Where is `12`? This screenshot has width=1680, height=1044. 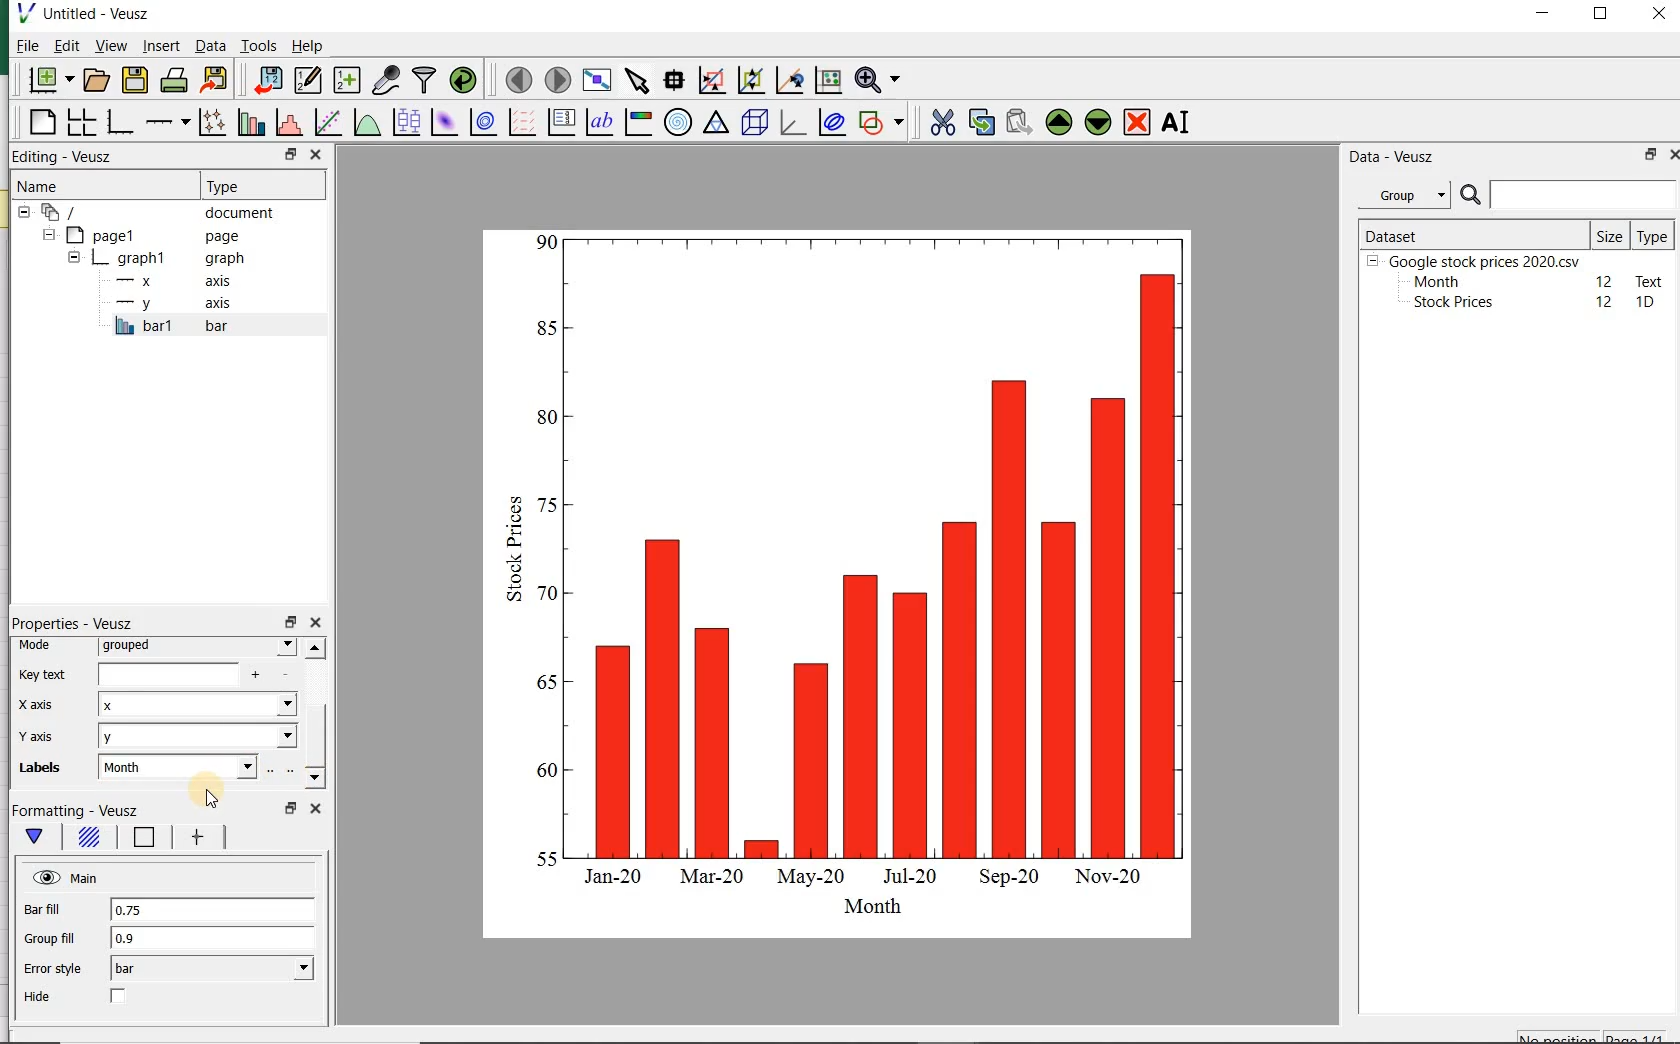 12 is located at coordinates (1606, 302).